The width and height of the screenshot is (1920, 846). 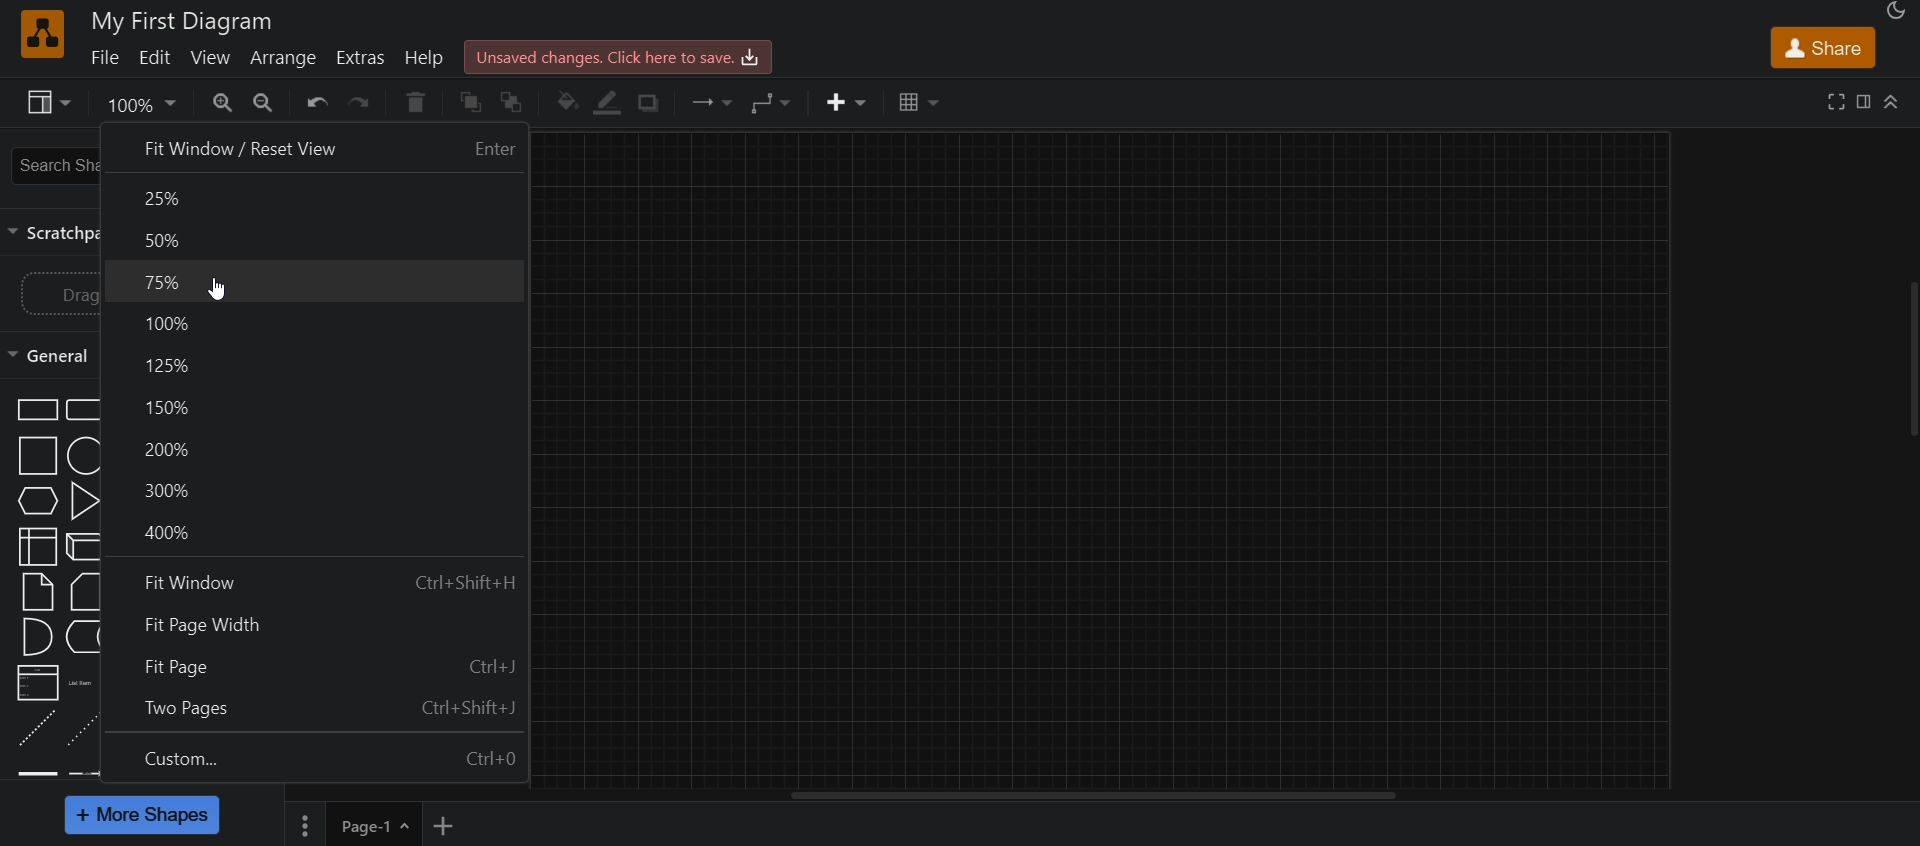 What do you see at coordinates (622, 56) in the screenshot?
I see `click here to save` at bounding box center [622, 56].